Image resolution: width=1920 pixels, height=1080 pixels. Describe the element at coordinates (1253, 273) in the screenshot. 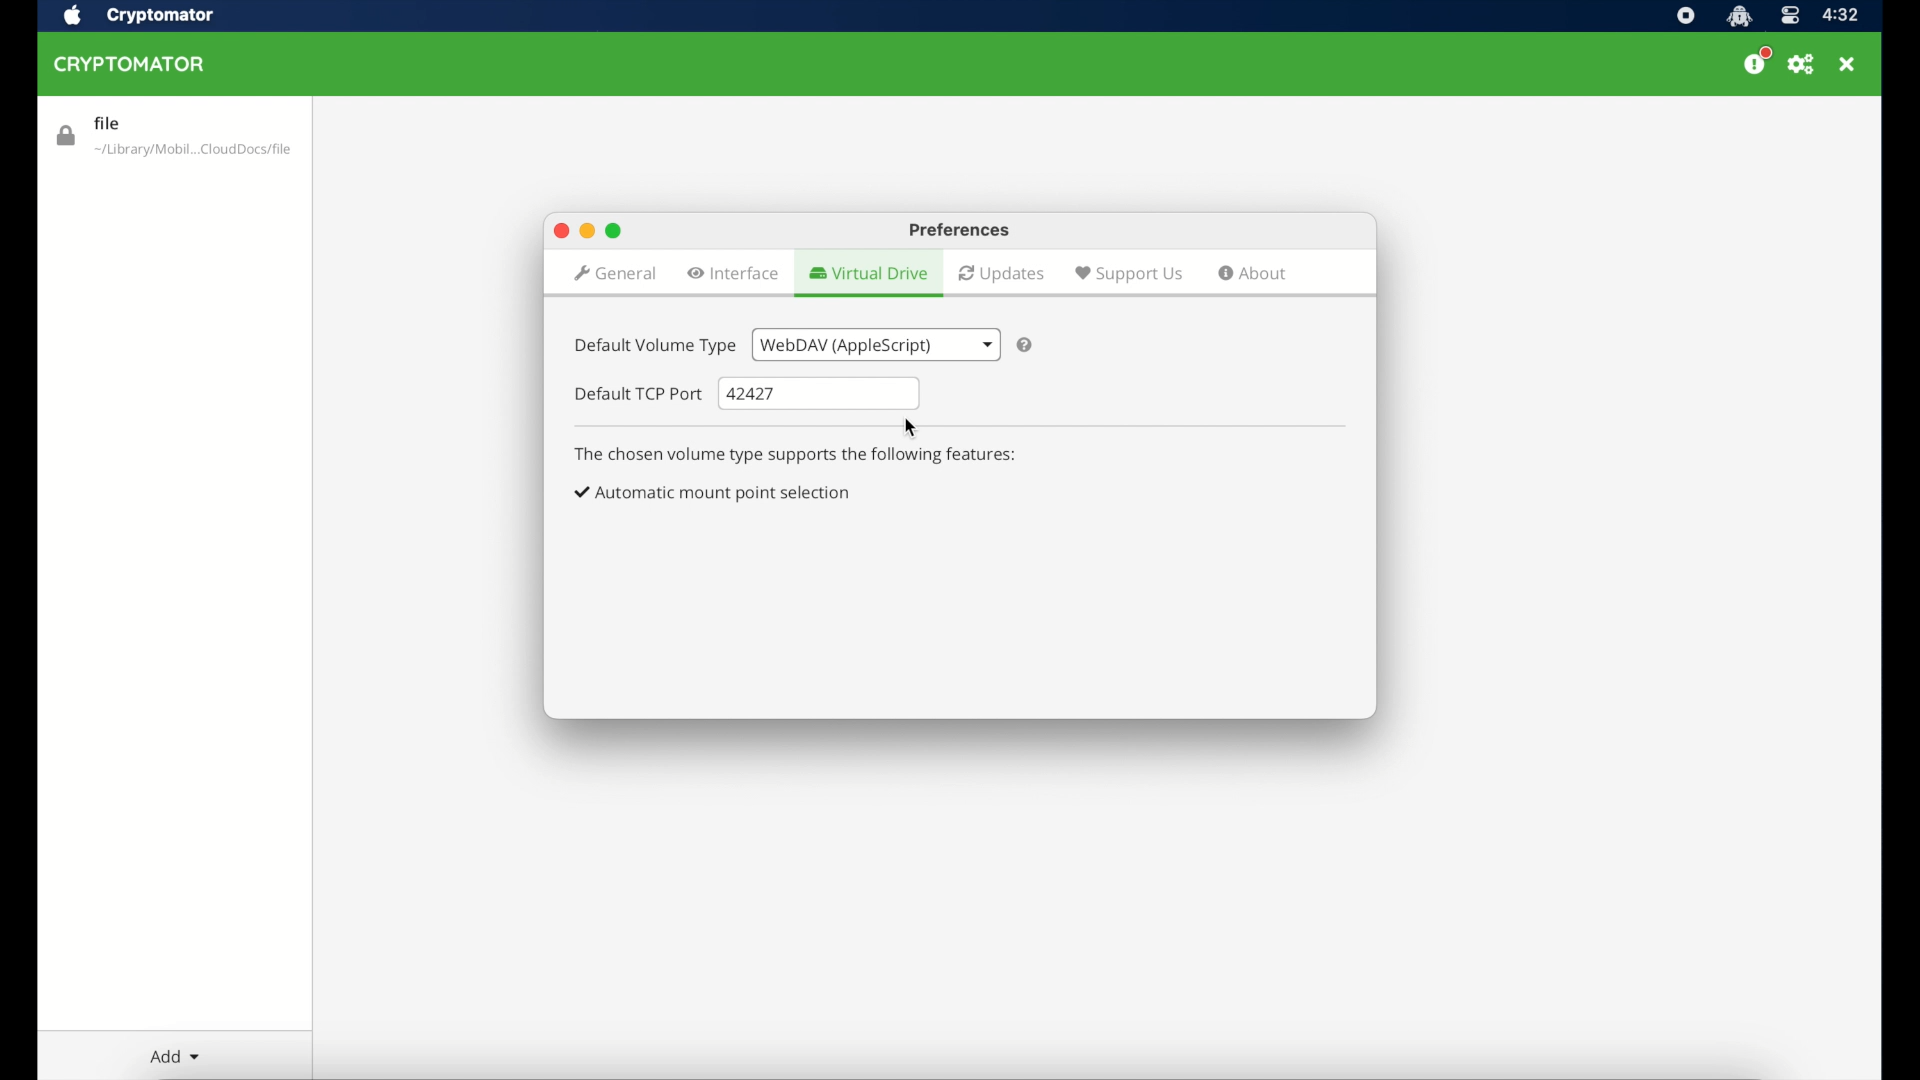

I see `about` at that location.